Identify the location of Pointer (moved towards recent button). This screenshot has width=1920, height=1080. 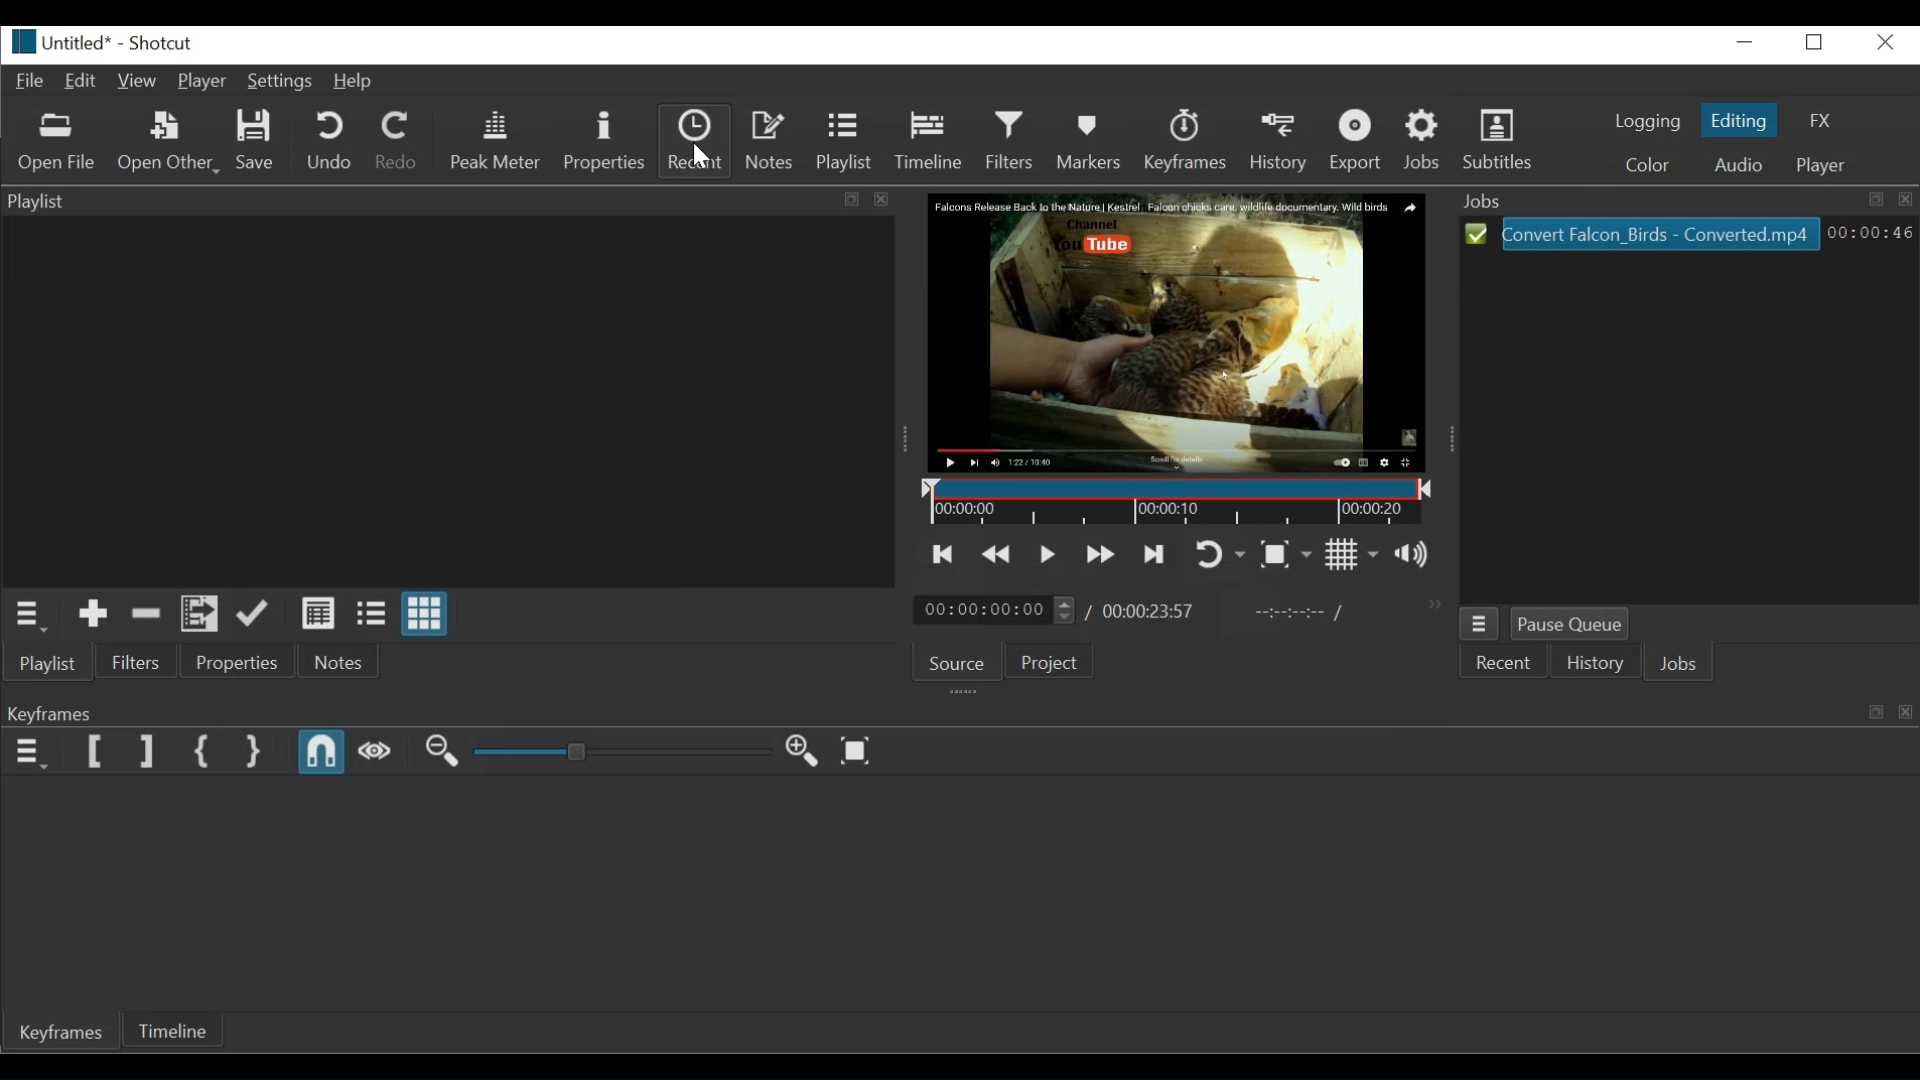
(703, 158).